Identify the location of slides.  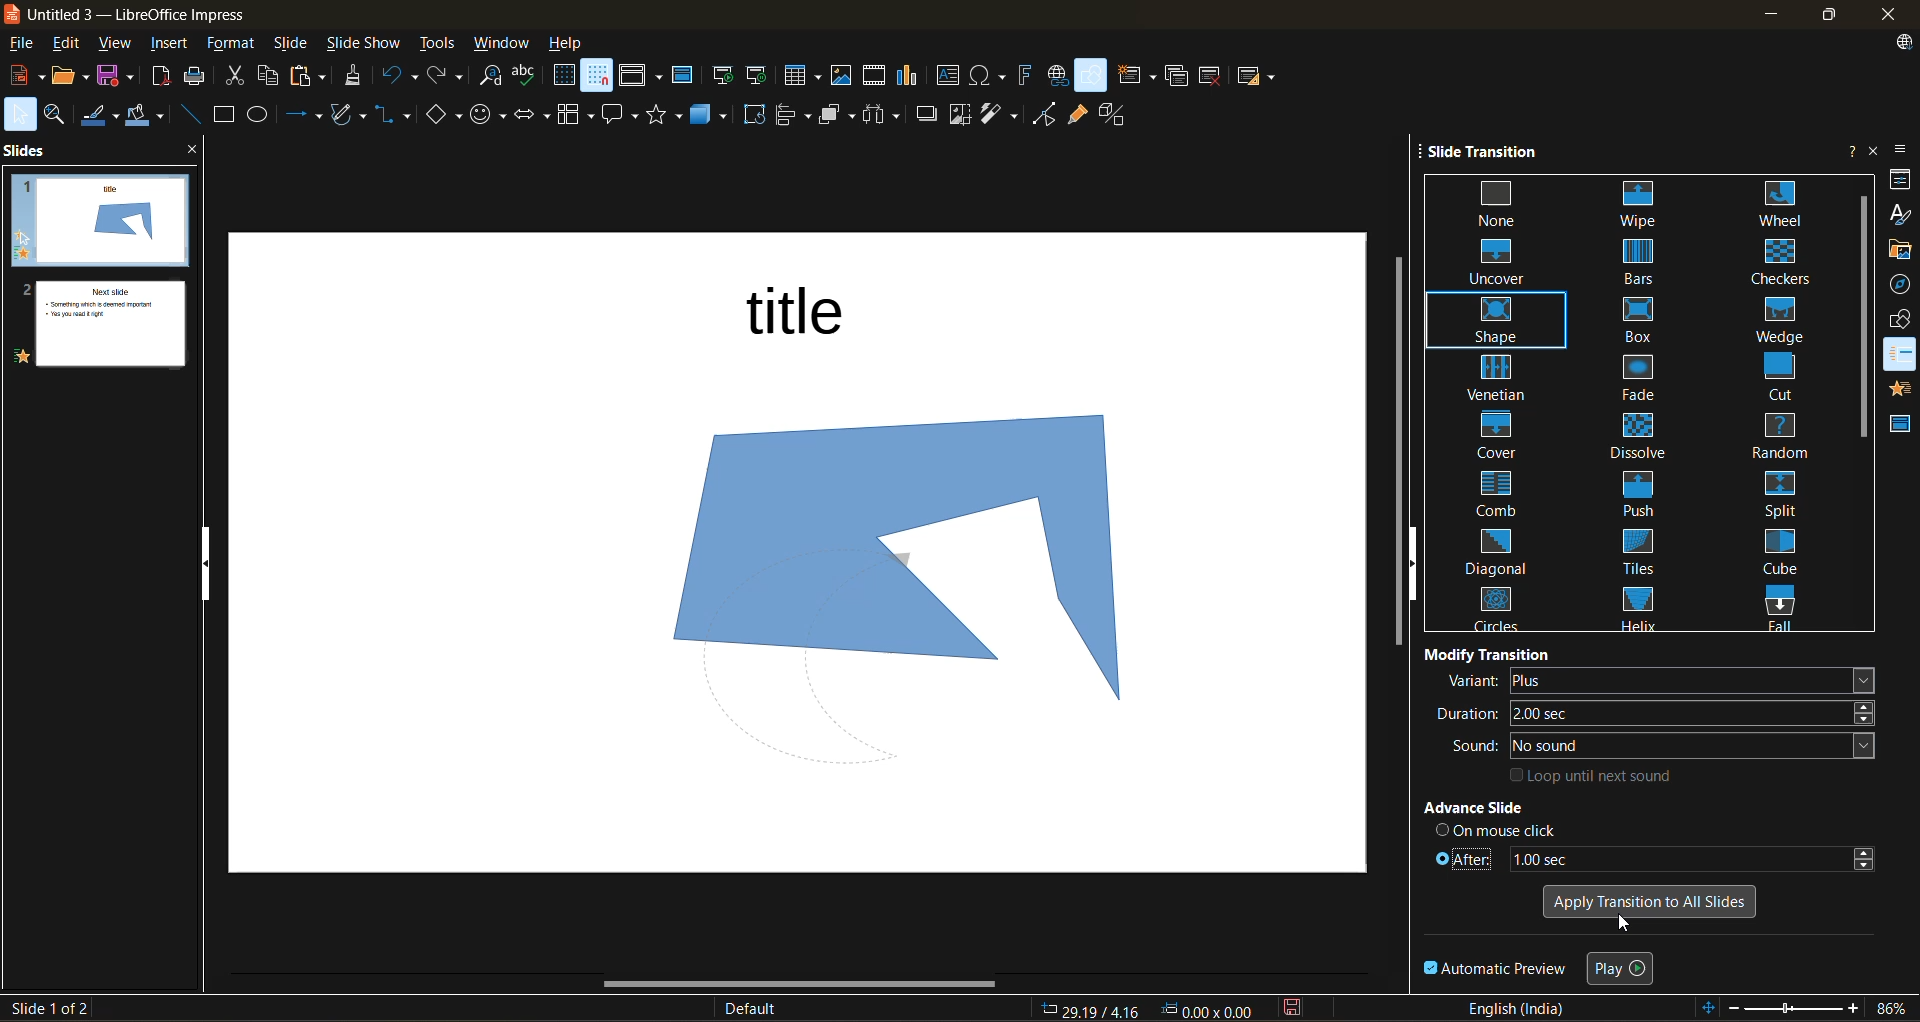
(94, 273).